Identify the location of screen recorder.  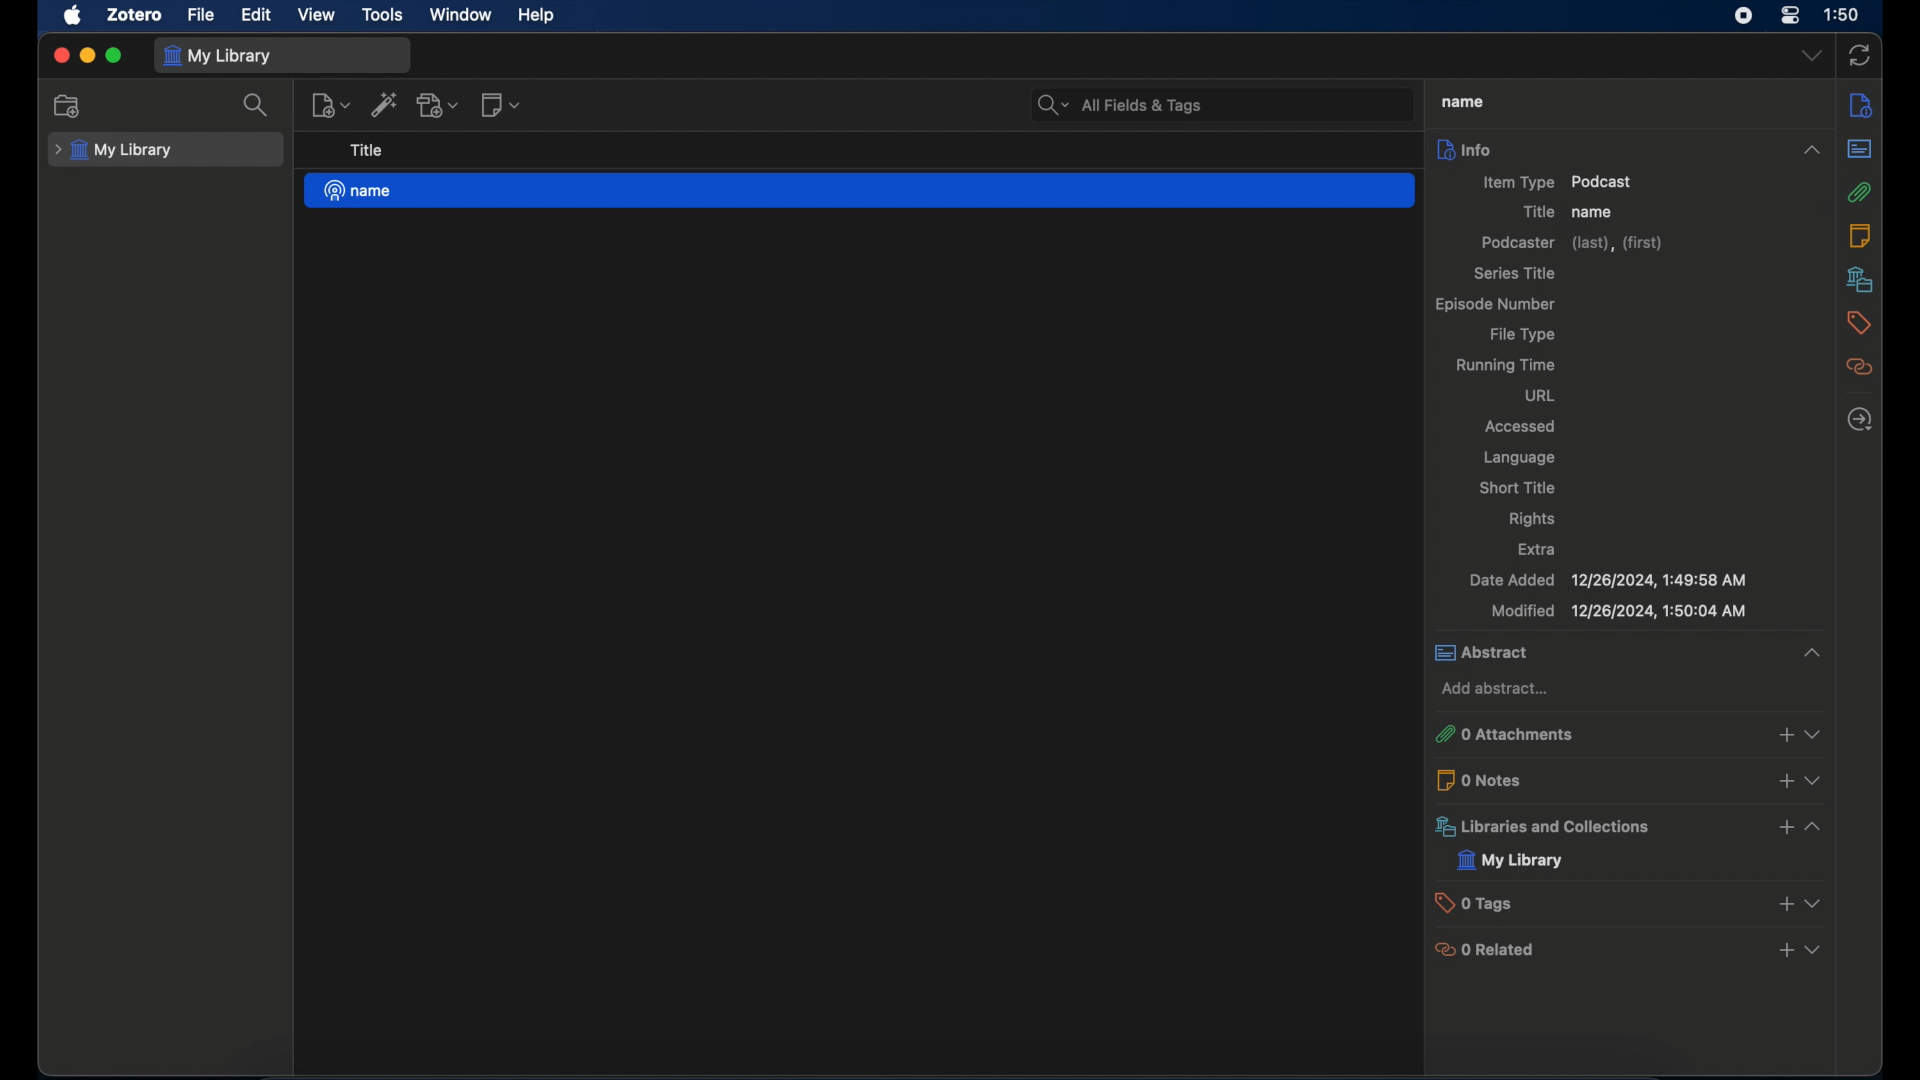
(1742, 16).